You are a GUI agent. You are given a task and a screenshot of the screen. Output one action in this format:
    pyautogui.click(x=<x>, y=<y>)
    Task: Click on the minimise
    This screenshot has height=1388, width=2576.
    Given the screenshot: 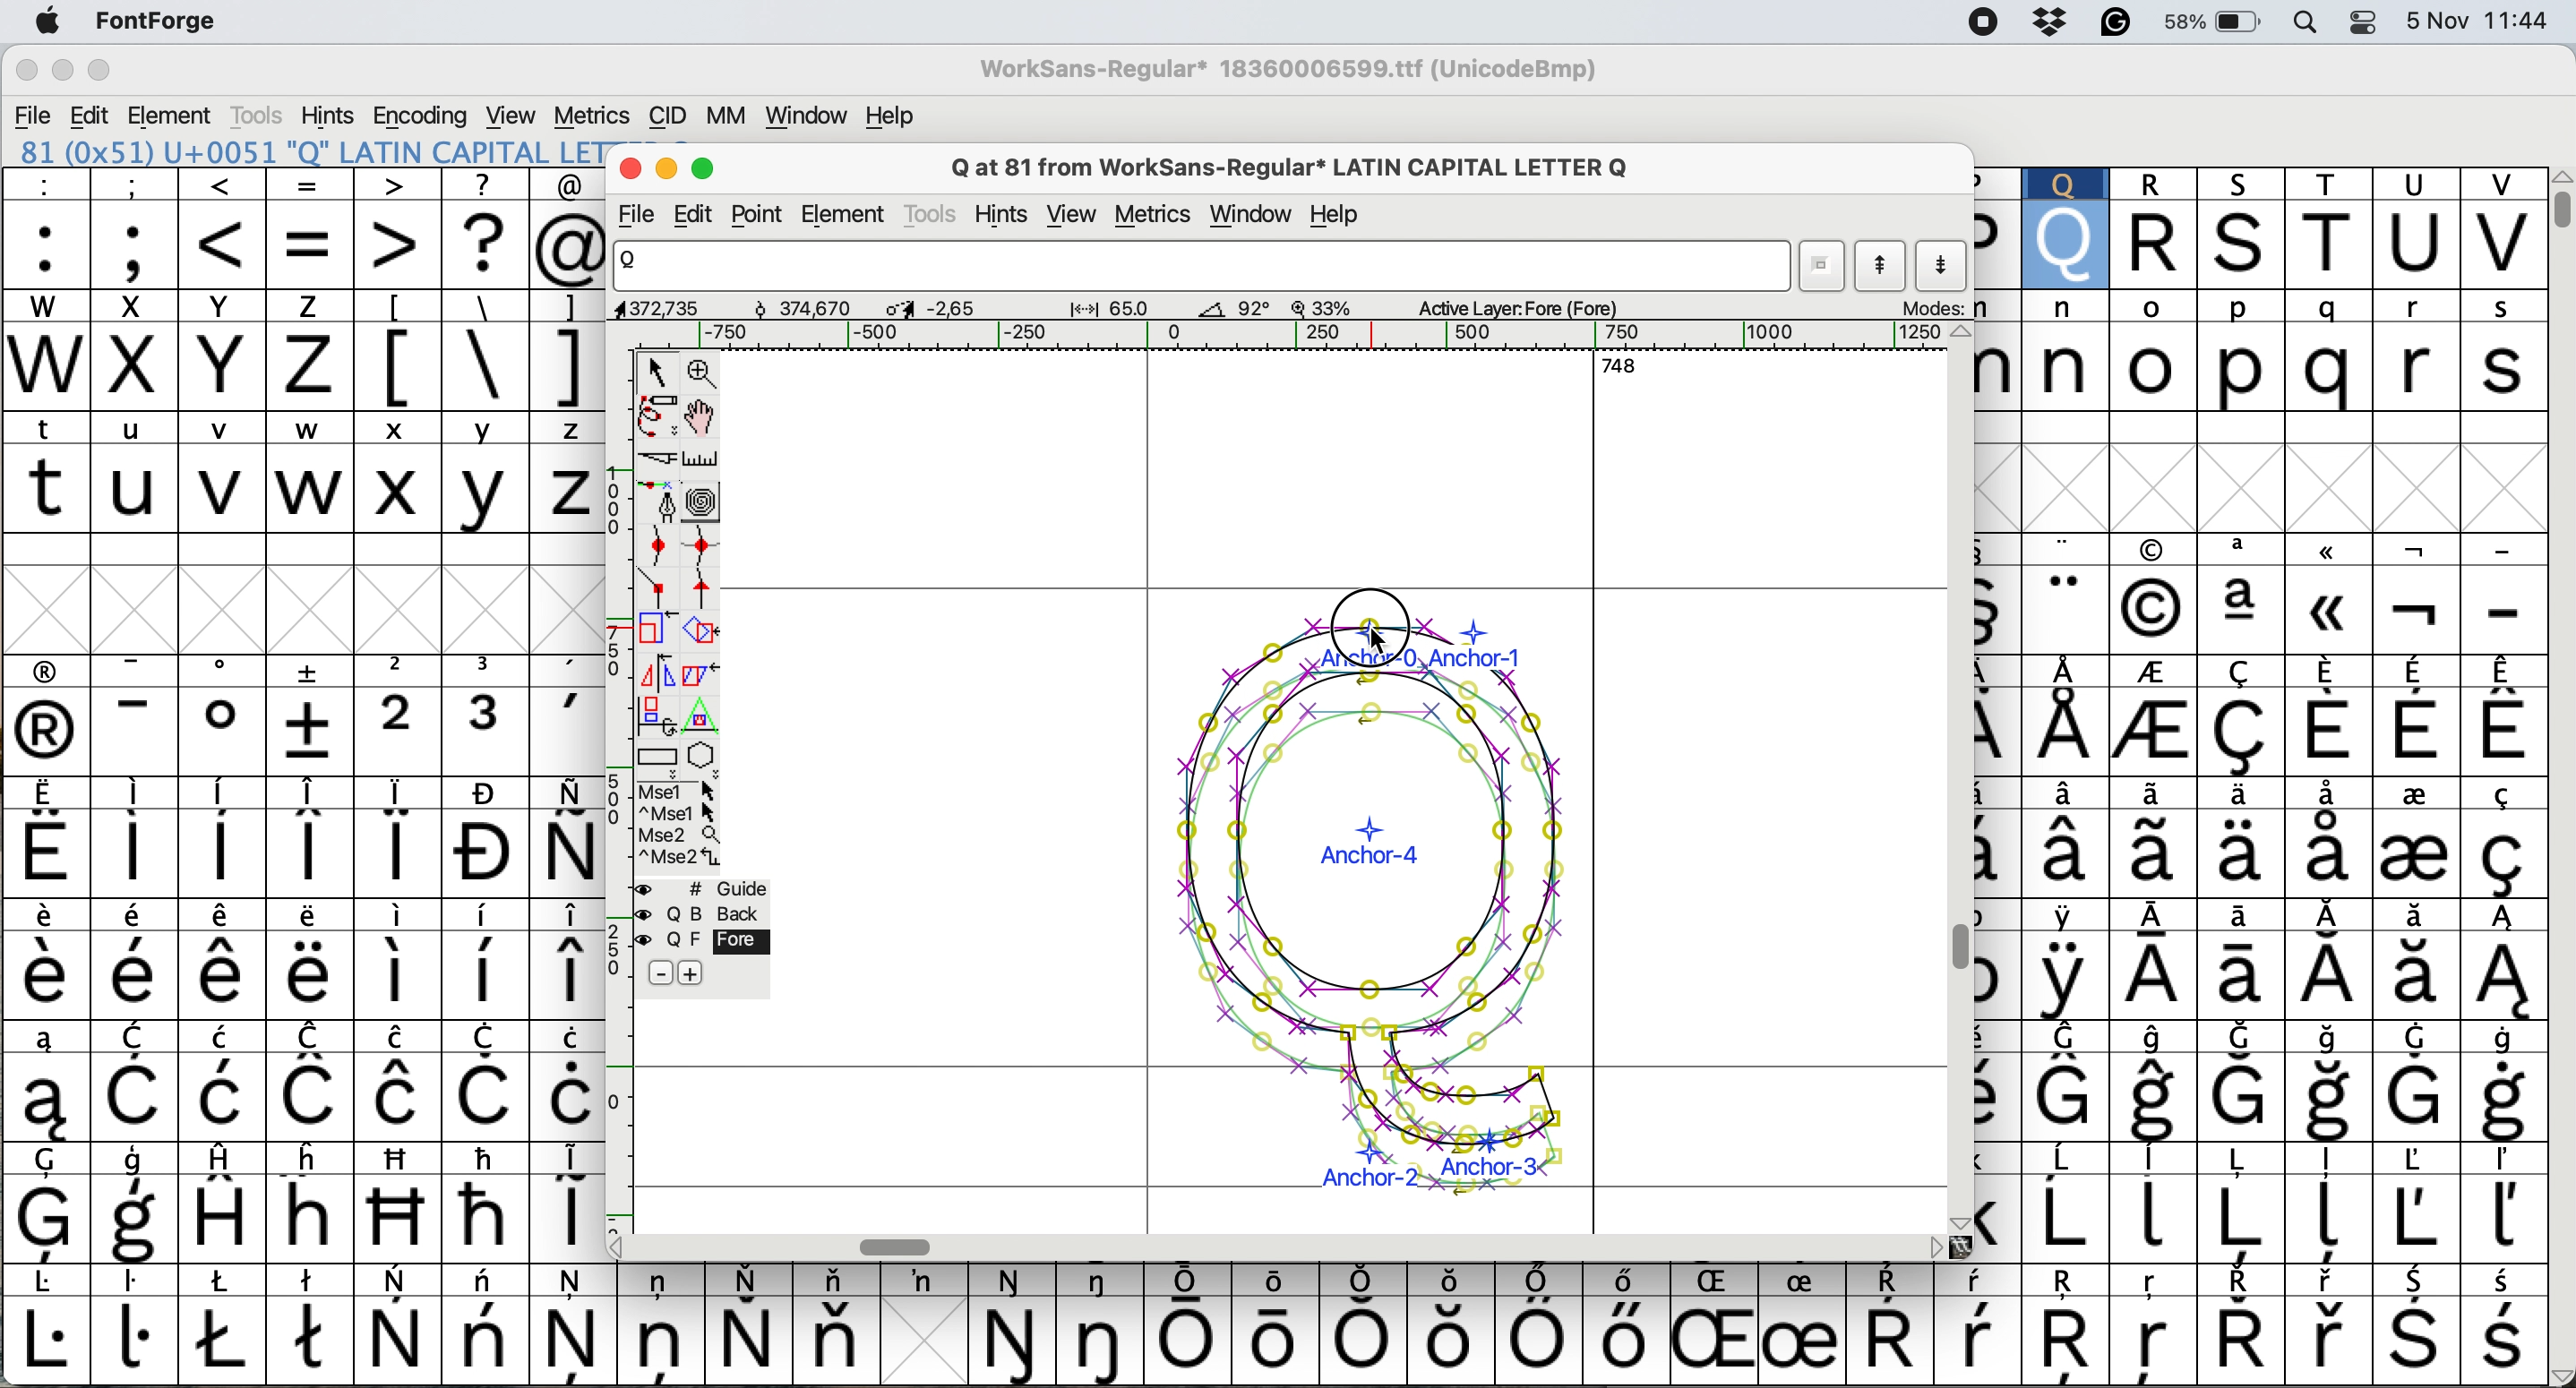 What is the action you would take?
    pyautogui.click(x=57, y=68)
    